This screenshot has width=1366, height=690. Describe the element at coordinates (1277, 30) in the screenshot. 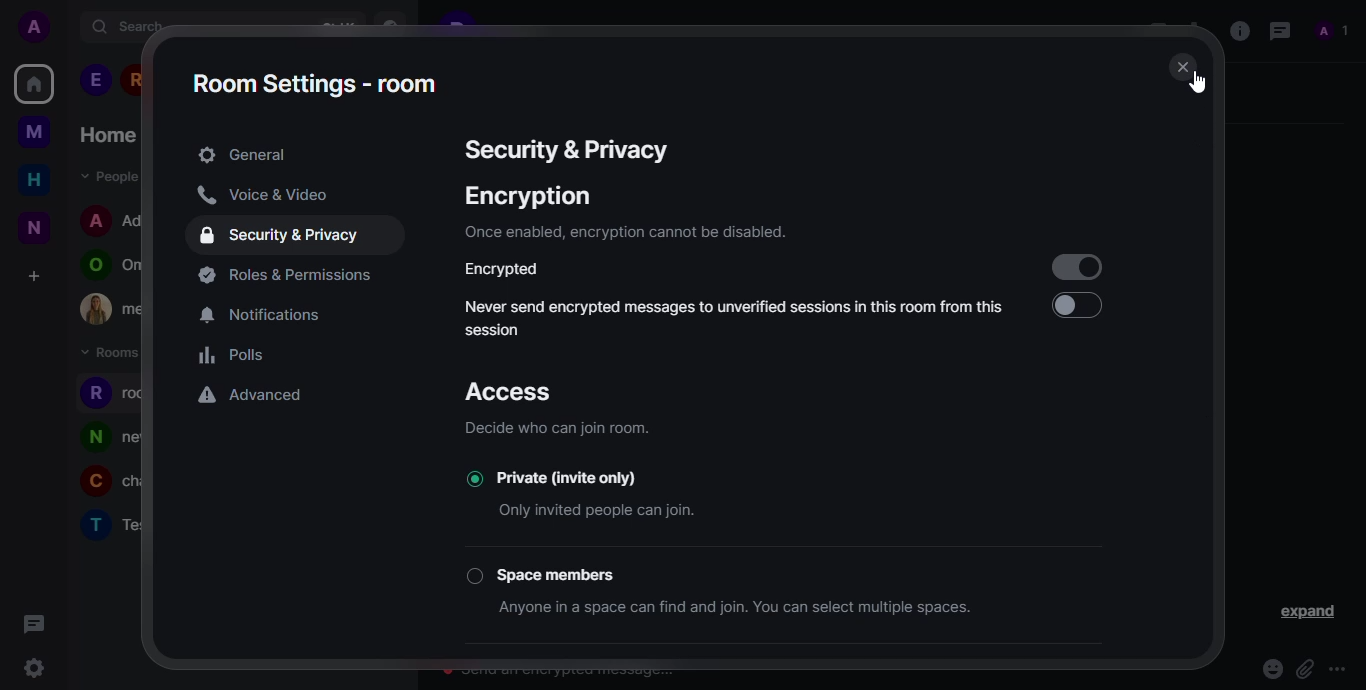

I see `threads` at that location.